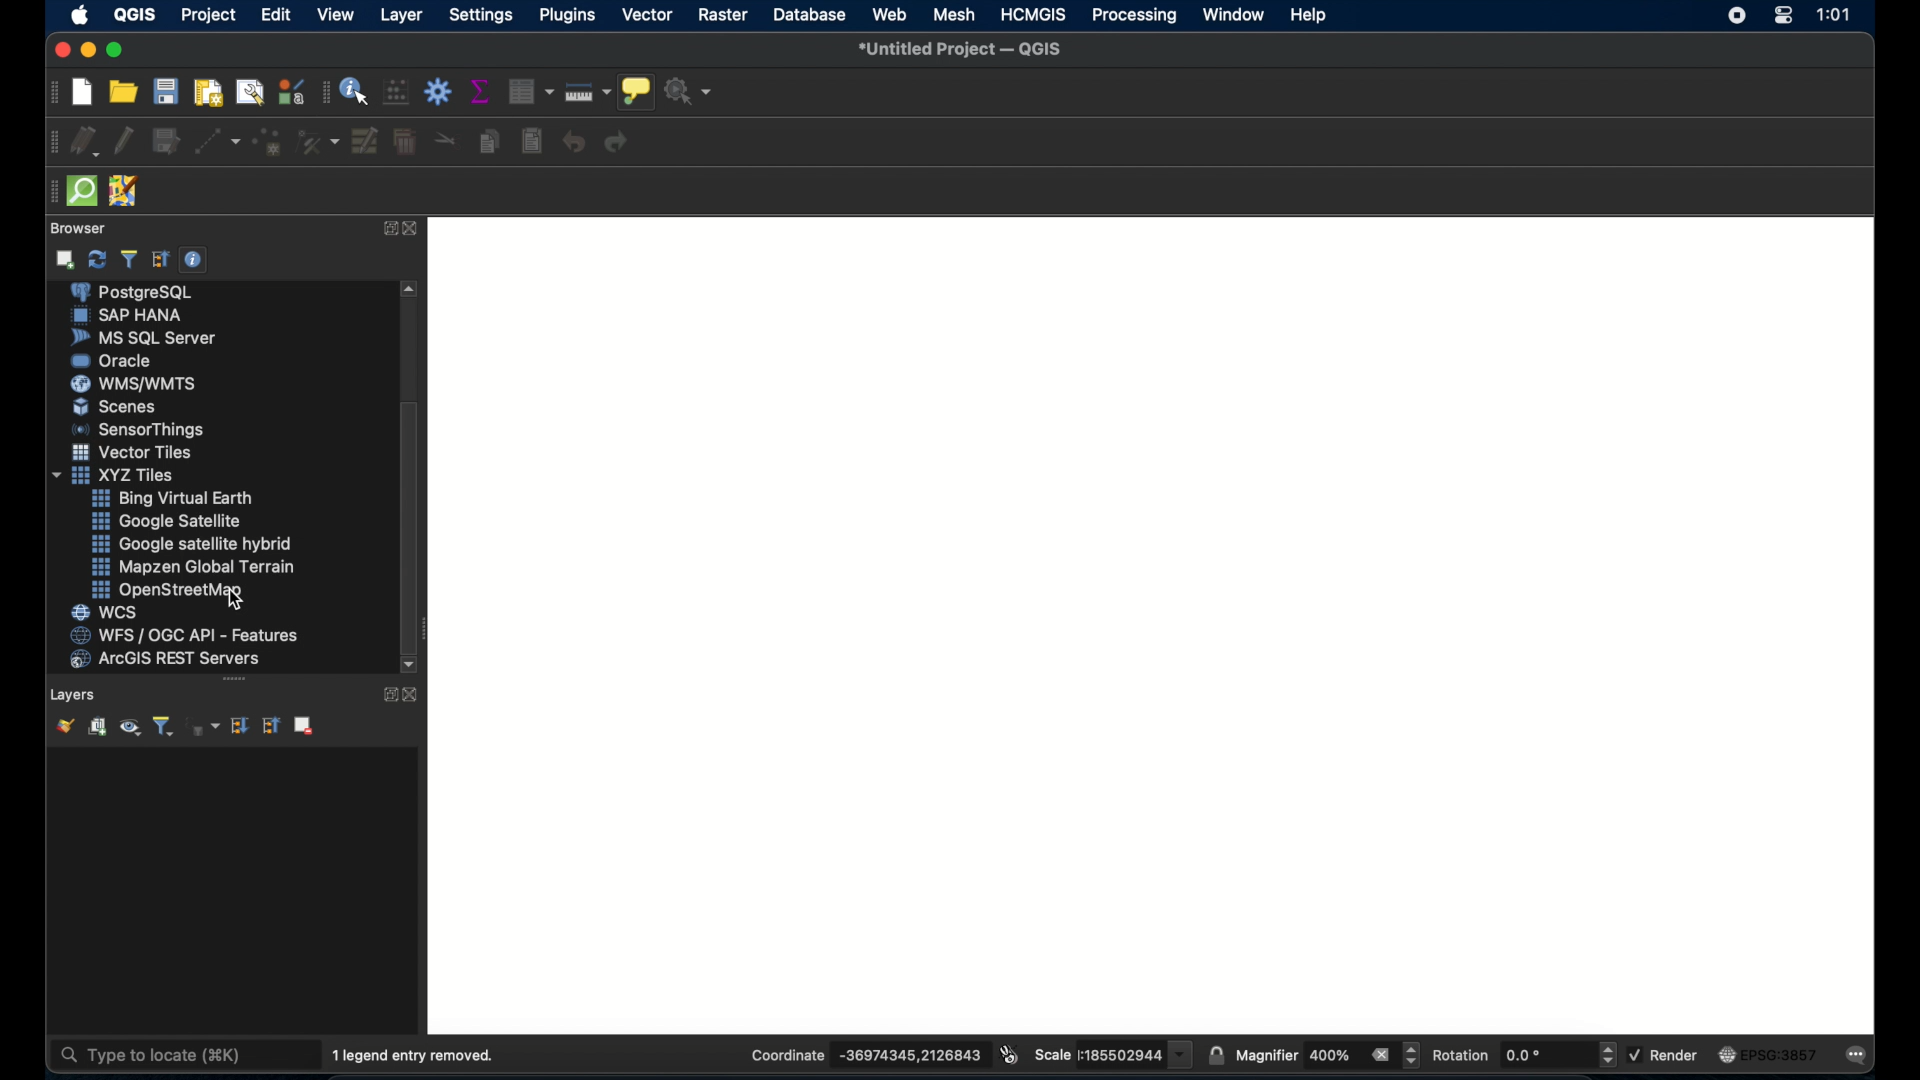 This screenshot has height=1080, width=1920. I want to click on render, so click(1667, 1056).